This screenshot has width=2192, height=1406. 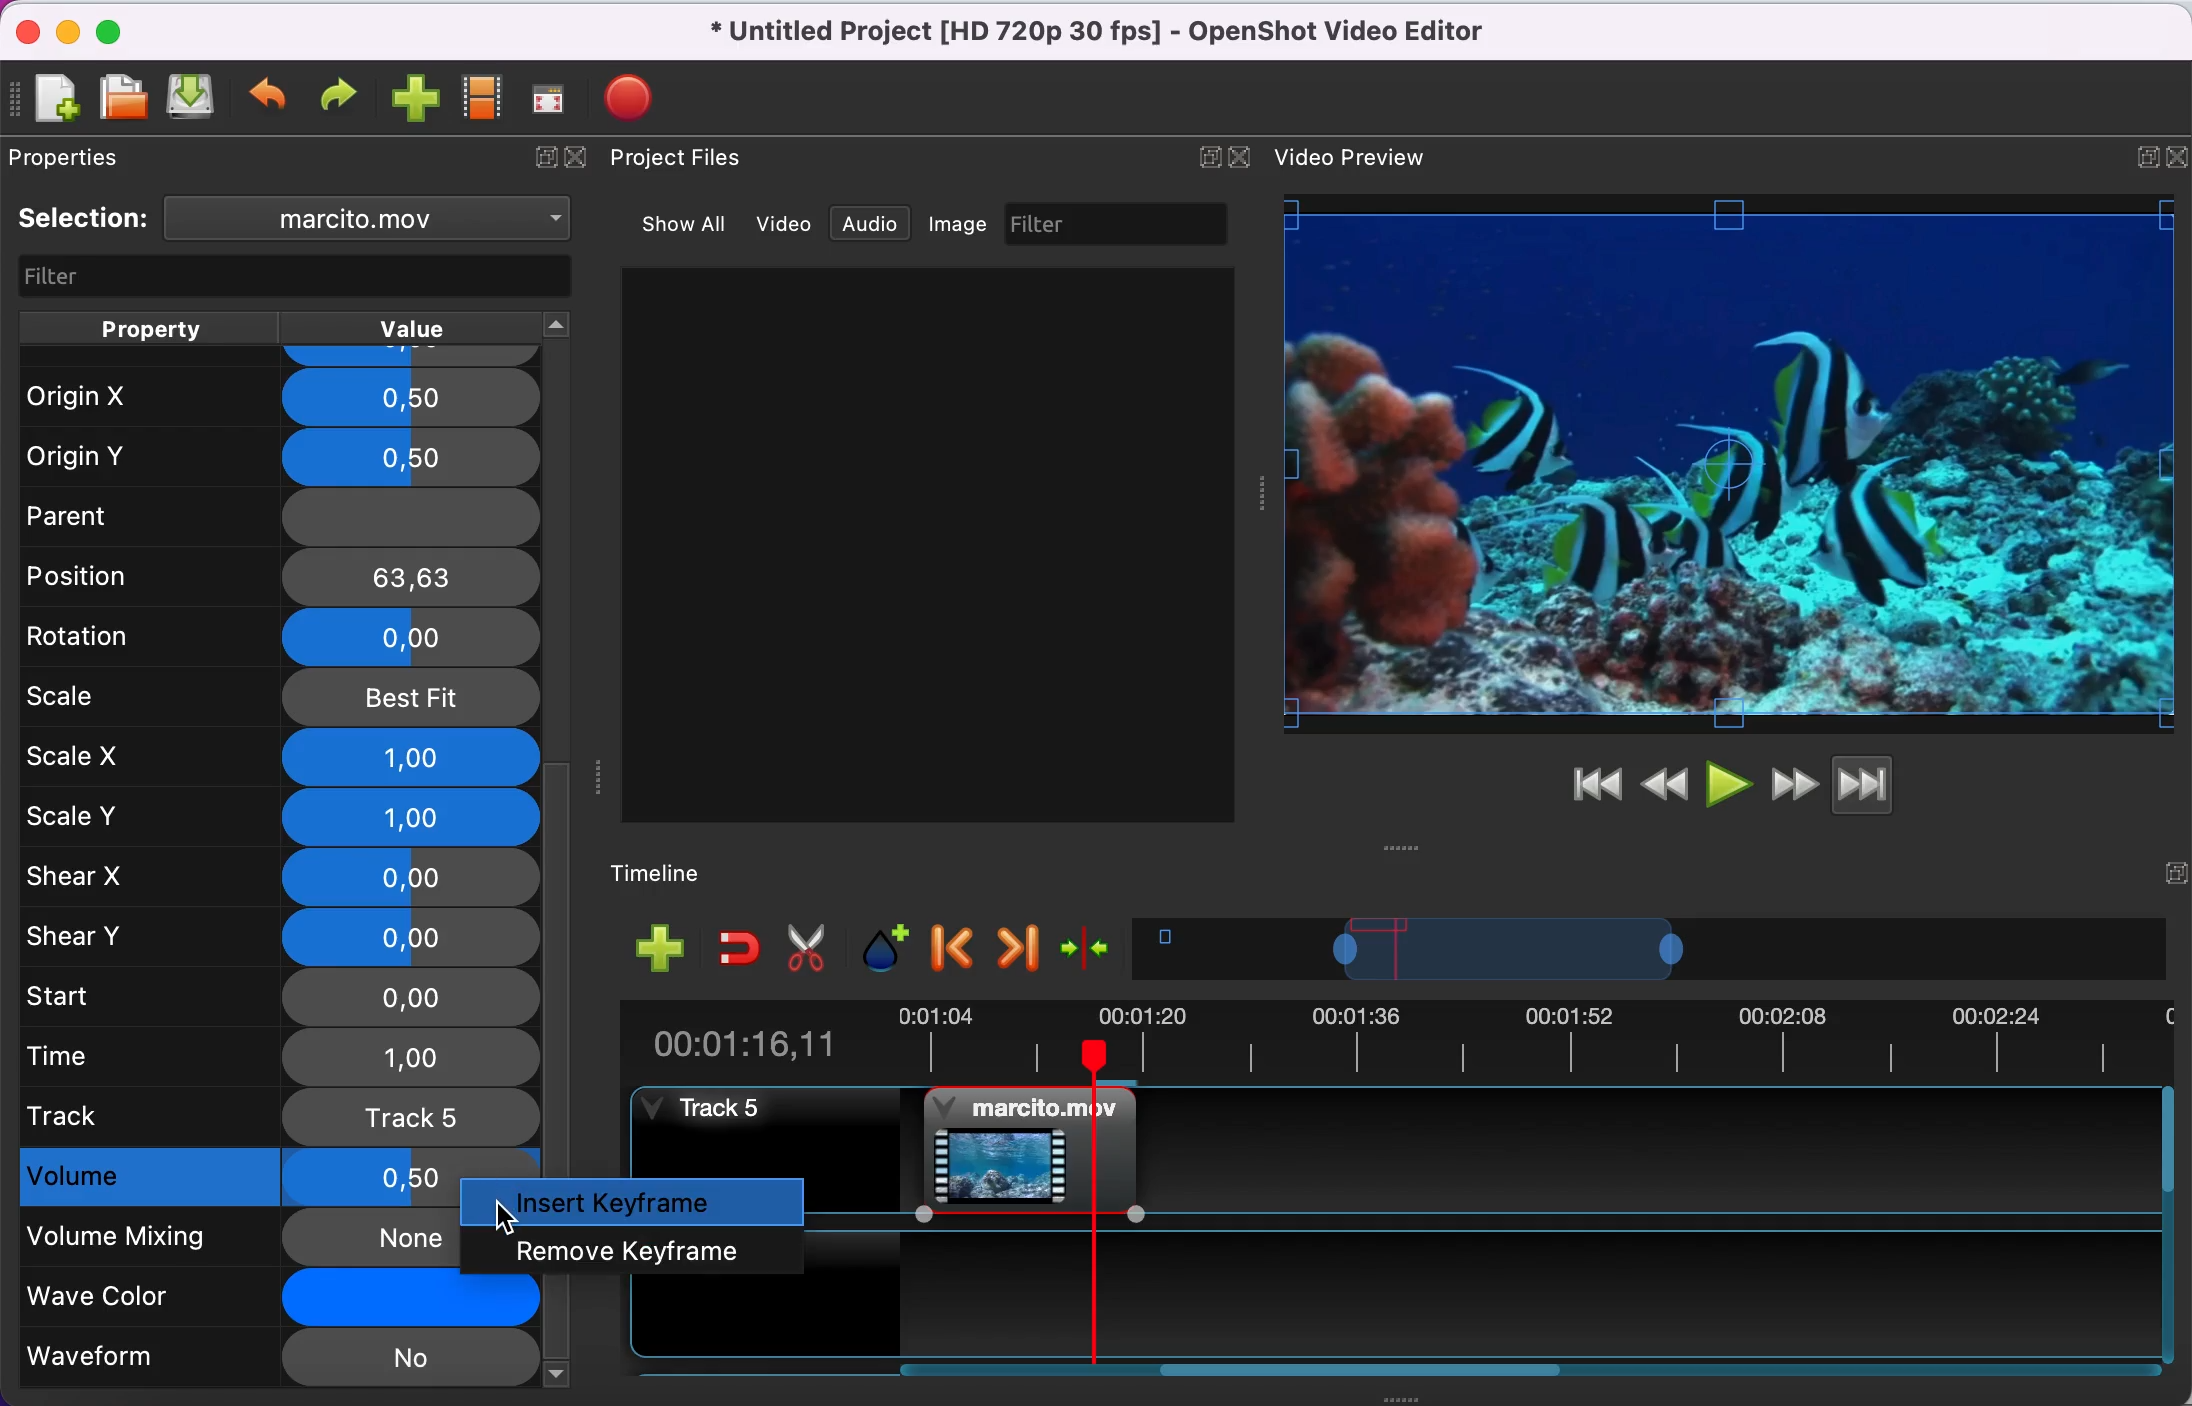 I want to click on time 1, so click(x=281, y=1056).